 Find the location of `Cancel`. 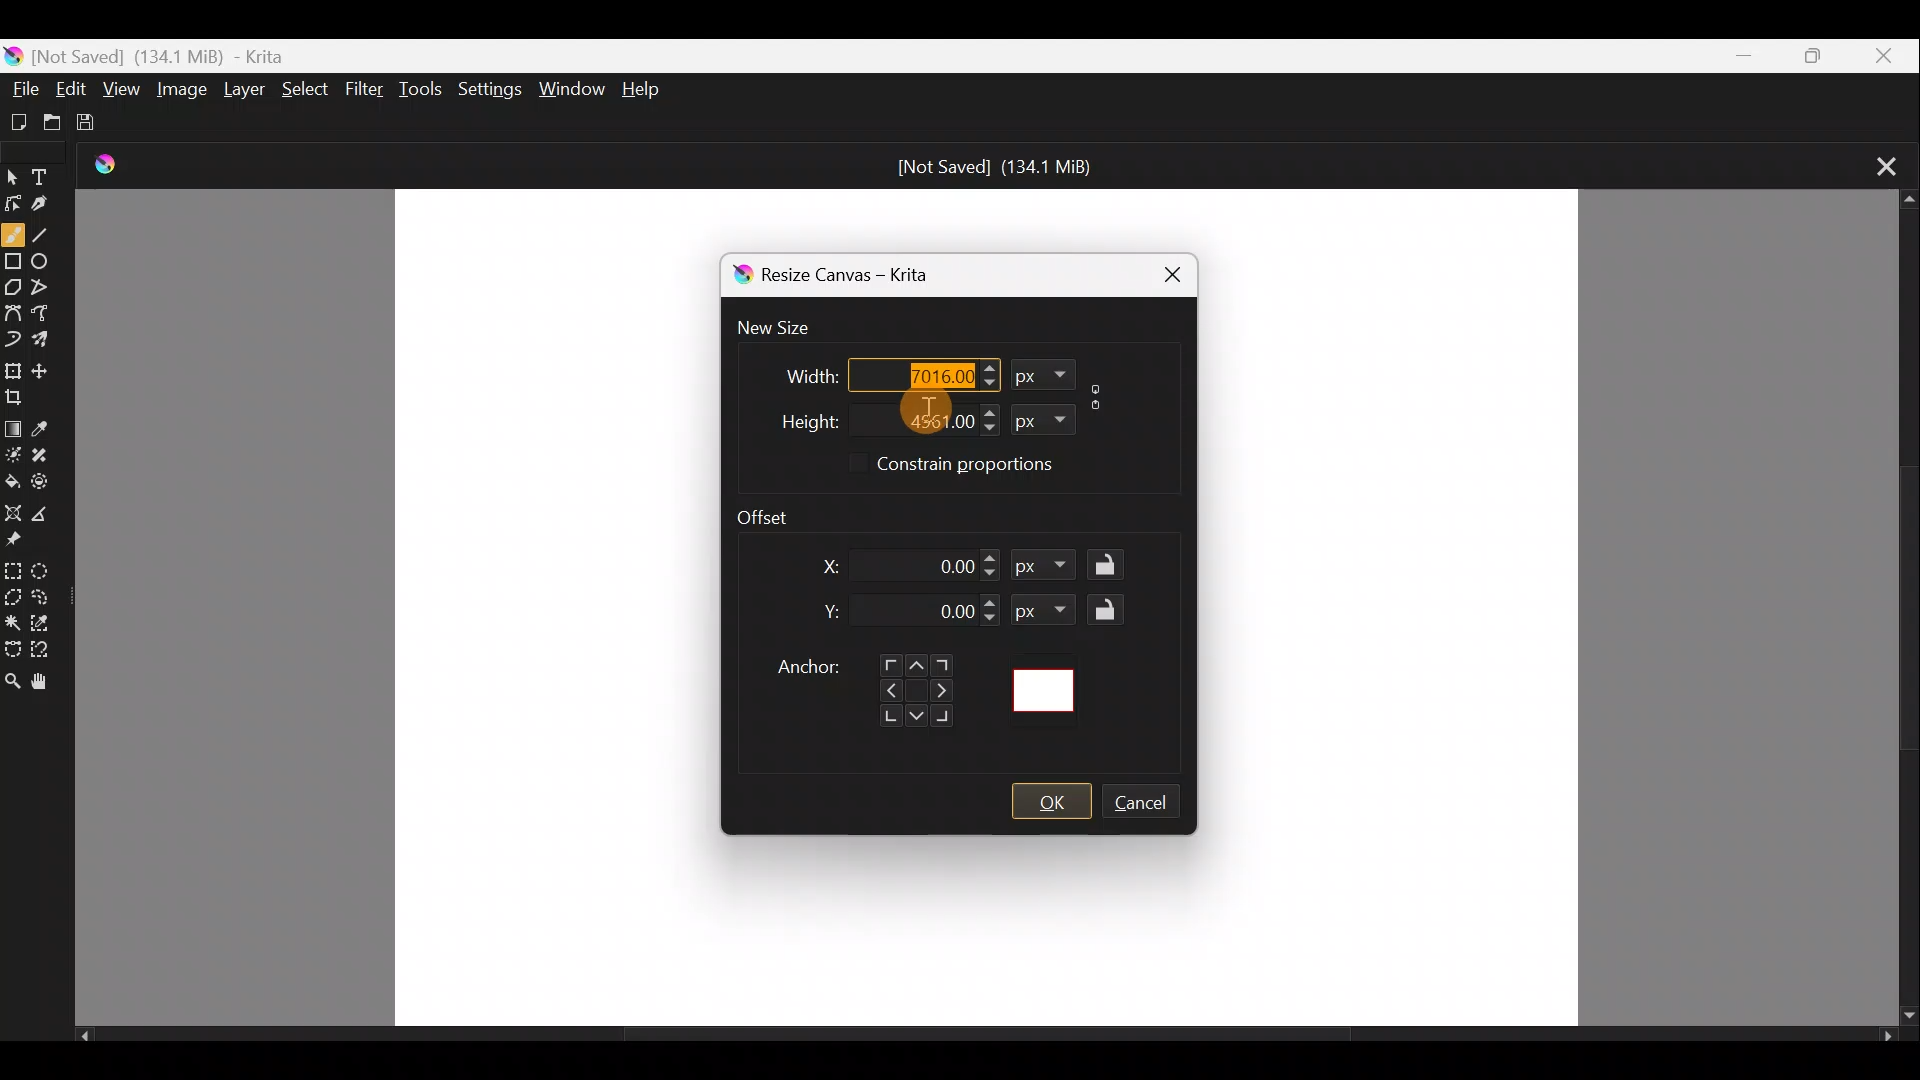

Cancel is located at coordinates (1151, 805).